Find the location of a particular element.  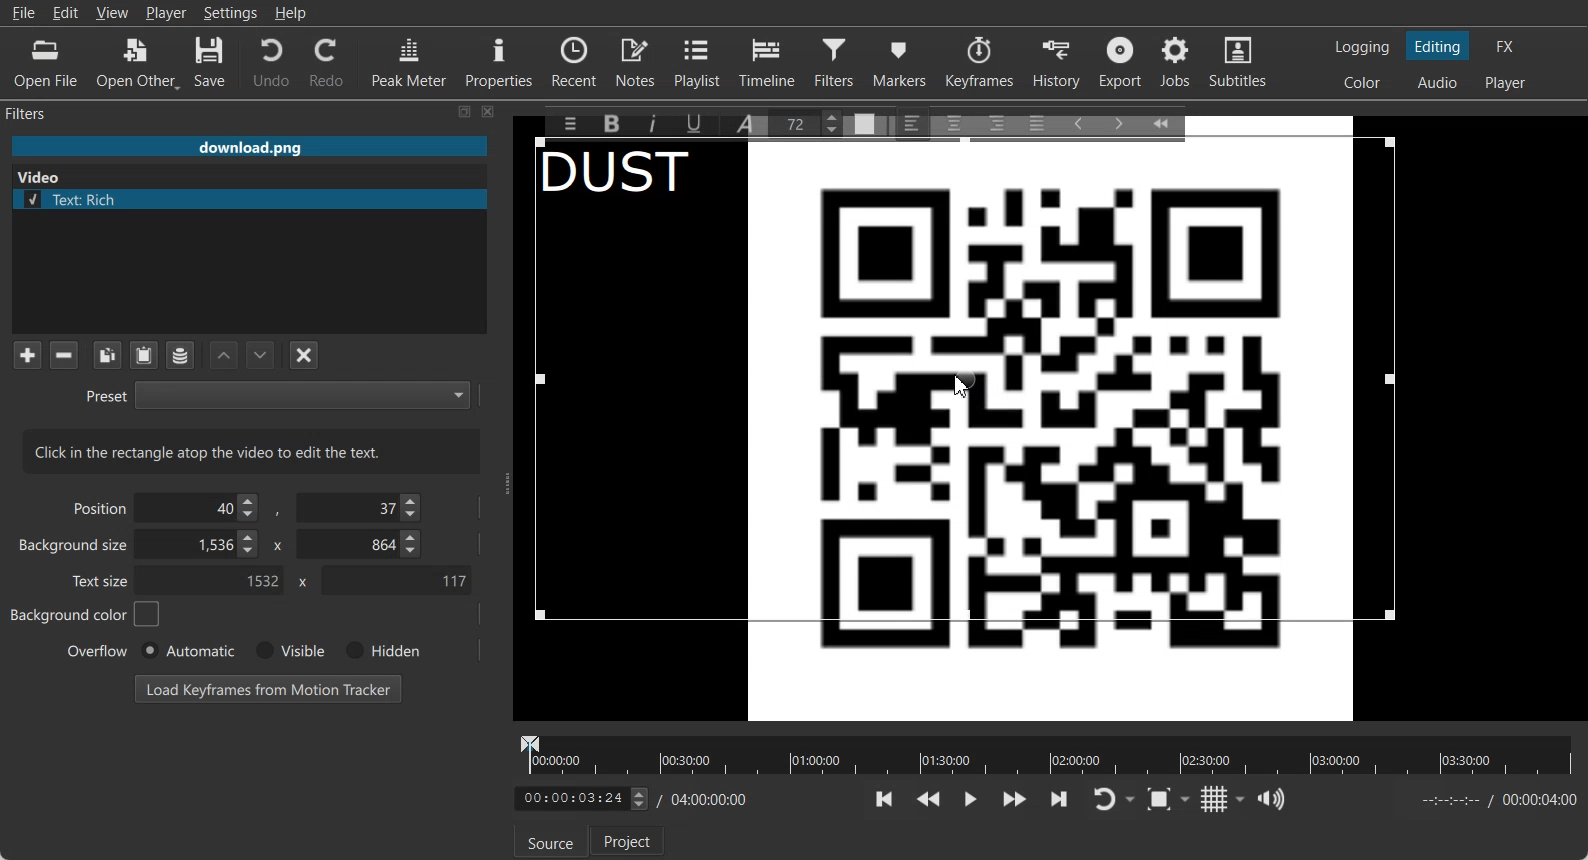

Undo is located at coordinates (271, 61).